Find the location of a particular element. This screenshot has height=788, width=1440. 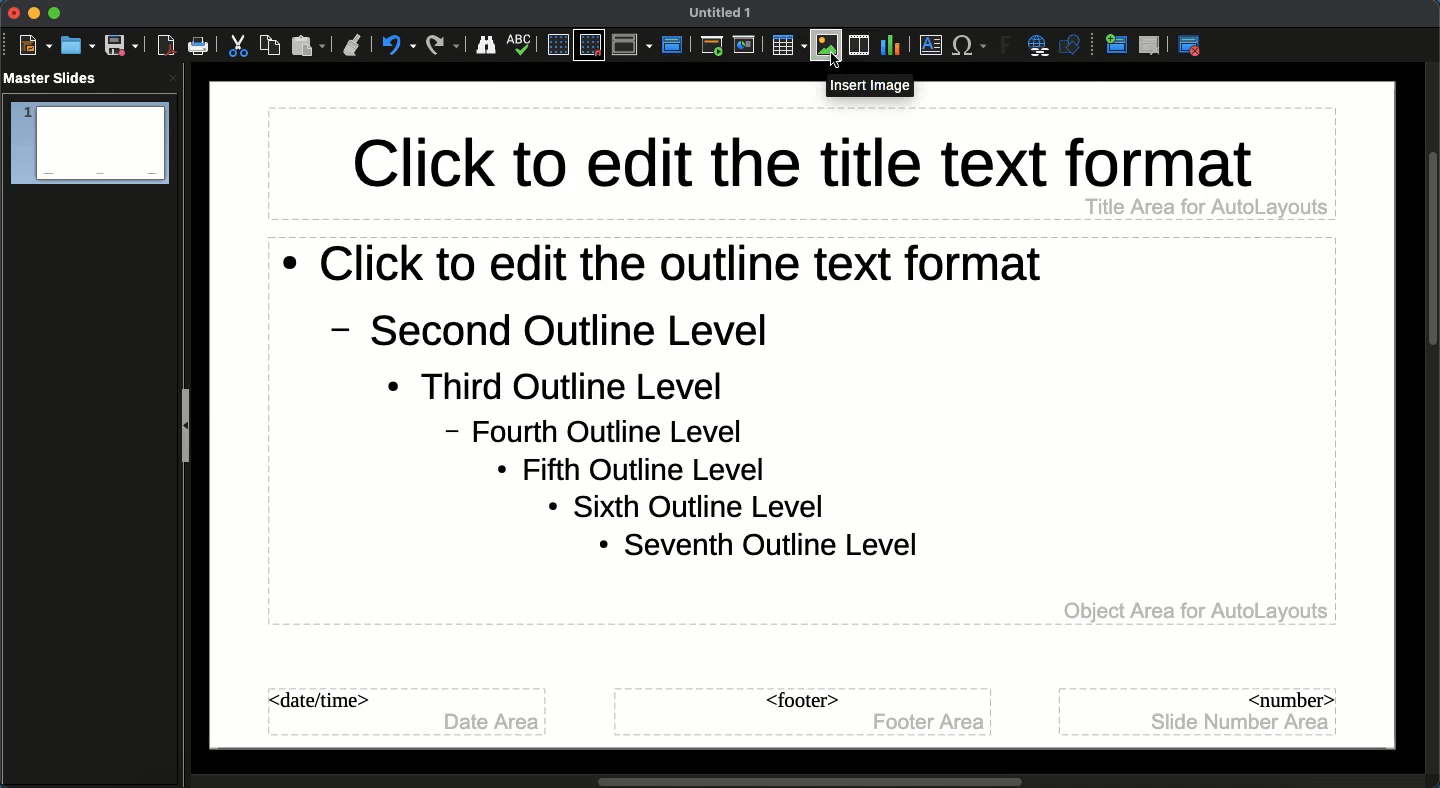

First slide is located at coordinates (714, 46).